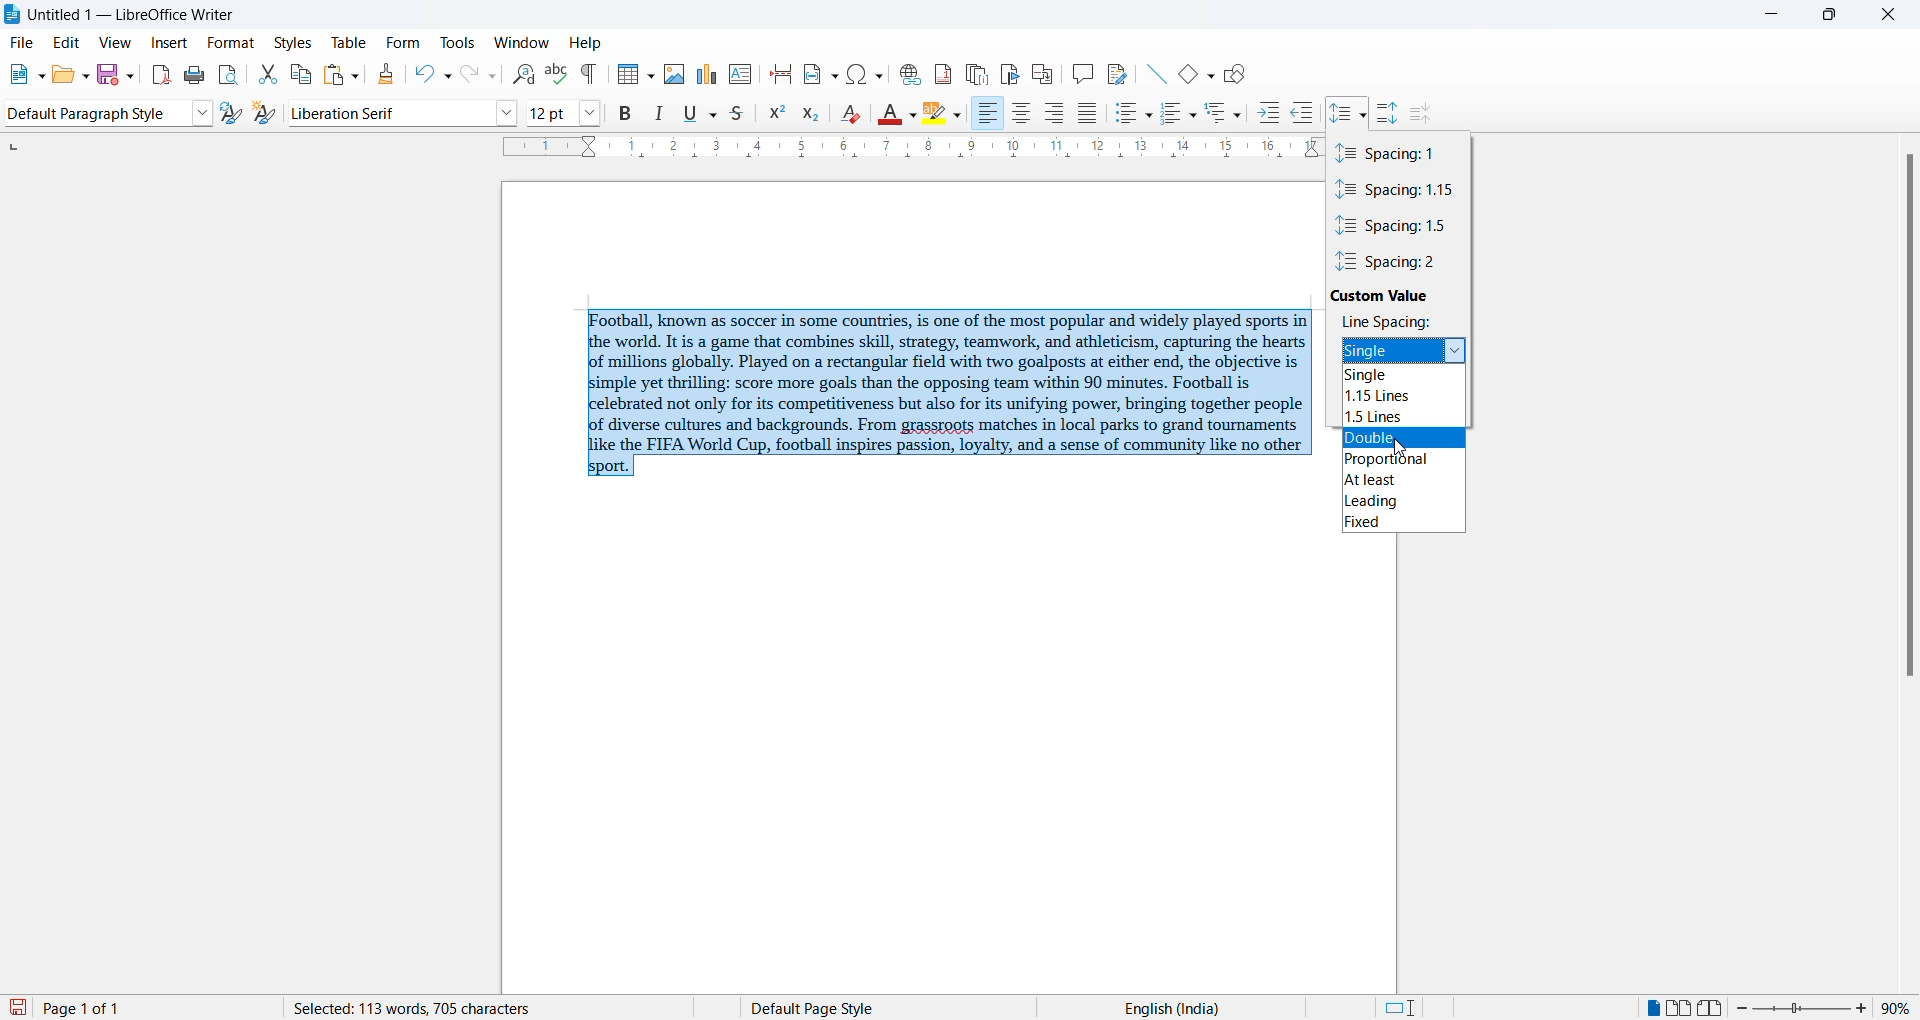 The image size is (1920, 1020). Describe the element at coordinates (1213, 115) in the screenshot. I see `outline format ` at that location.